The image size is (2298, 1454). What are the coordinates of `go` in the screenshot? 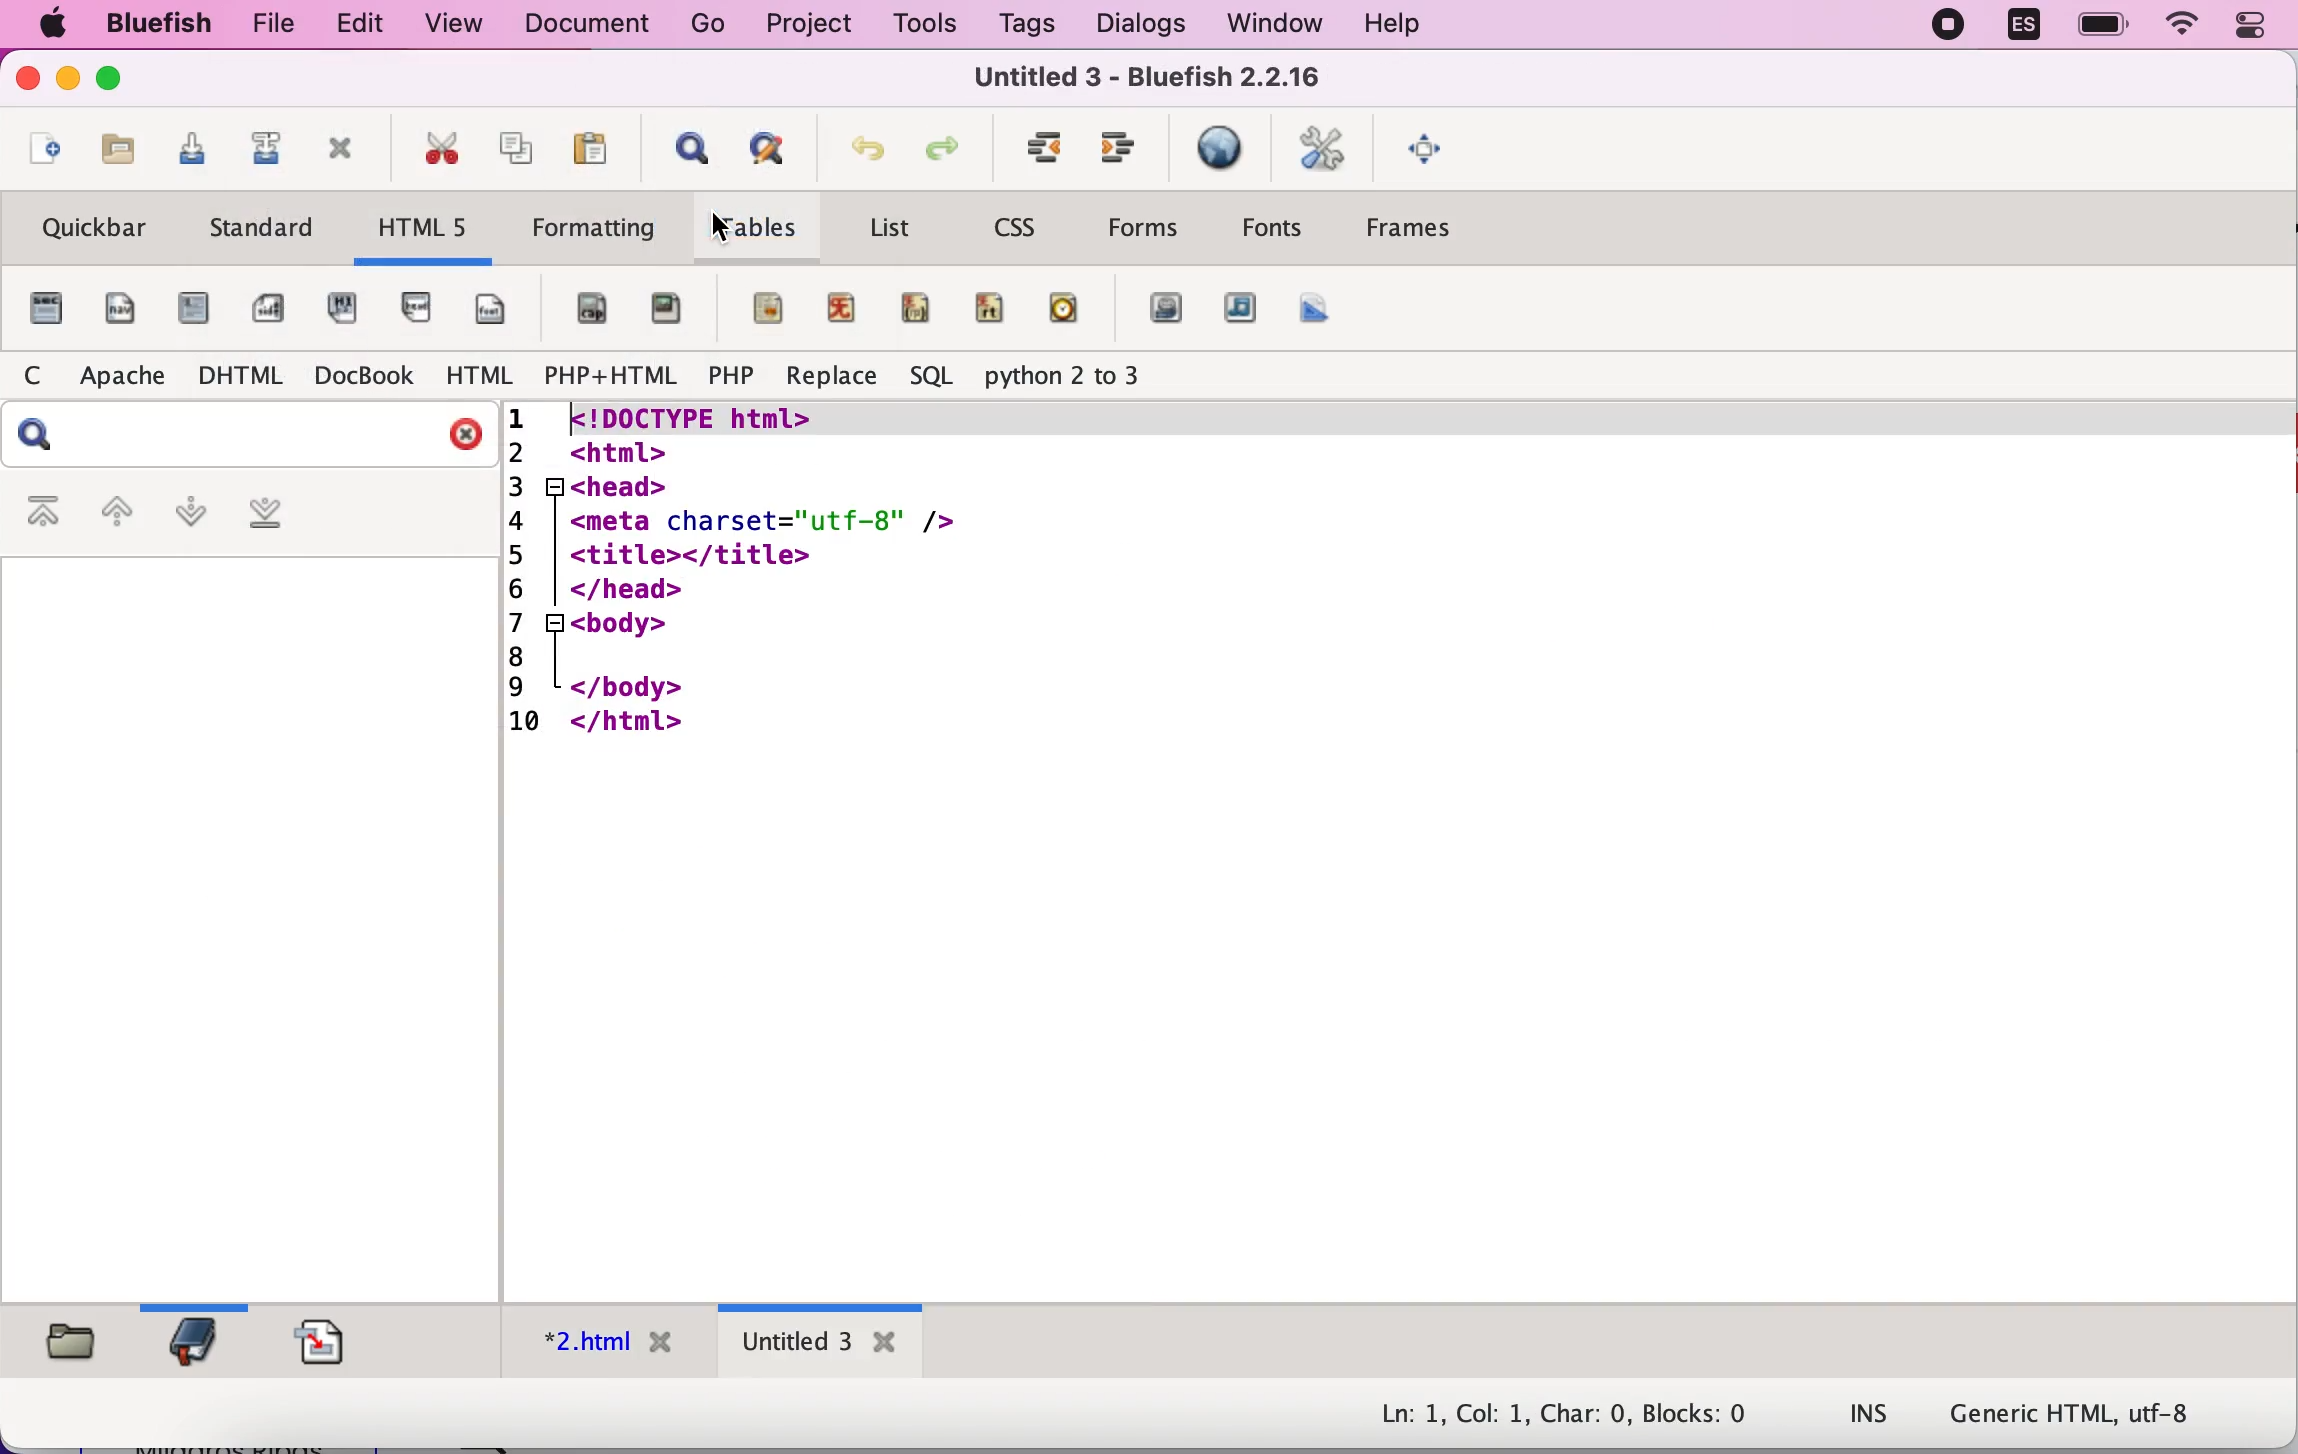 It's located at (701, 23).